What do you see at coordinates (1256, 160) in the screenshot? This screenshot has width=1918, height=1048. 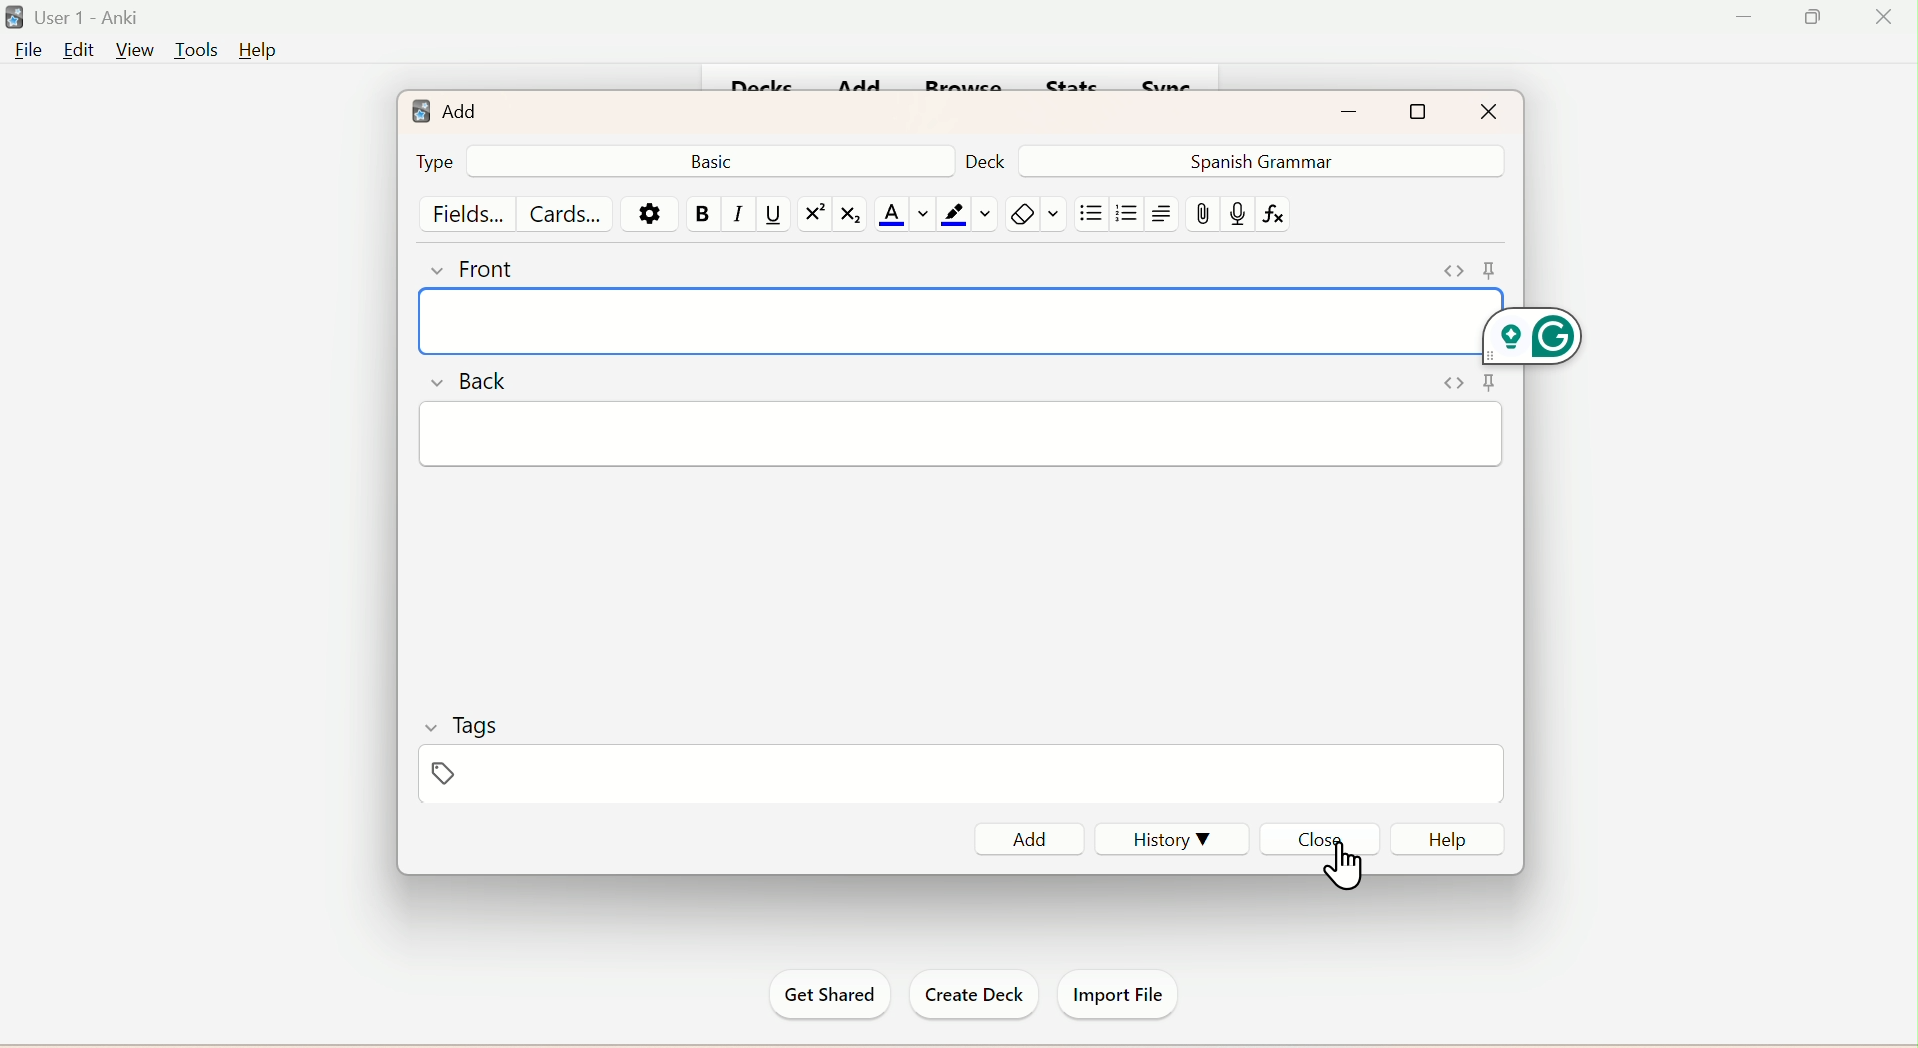 I see `Spanish Grammar` at bounding box center [1256, 160].